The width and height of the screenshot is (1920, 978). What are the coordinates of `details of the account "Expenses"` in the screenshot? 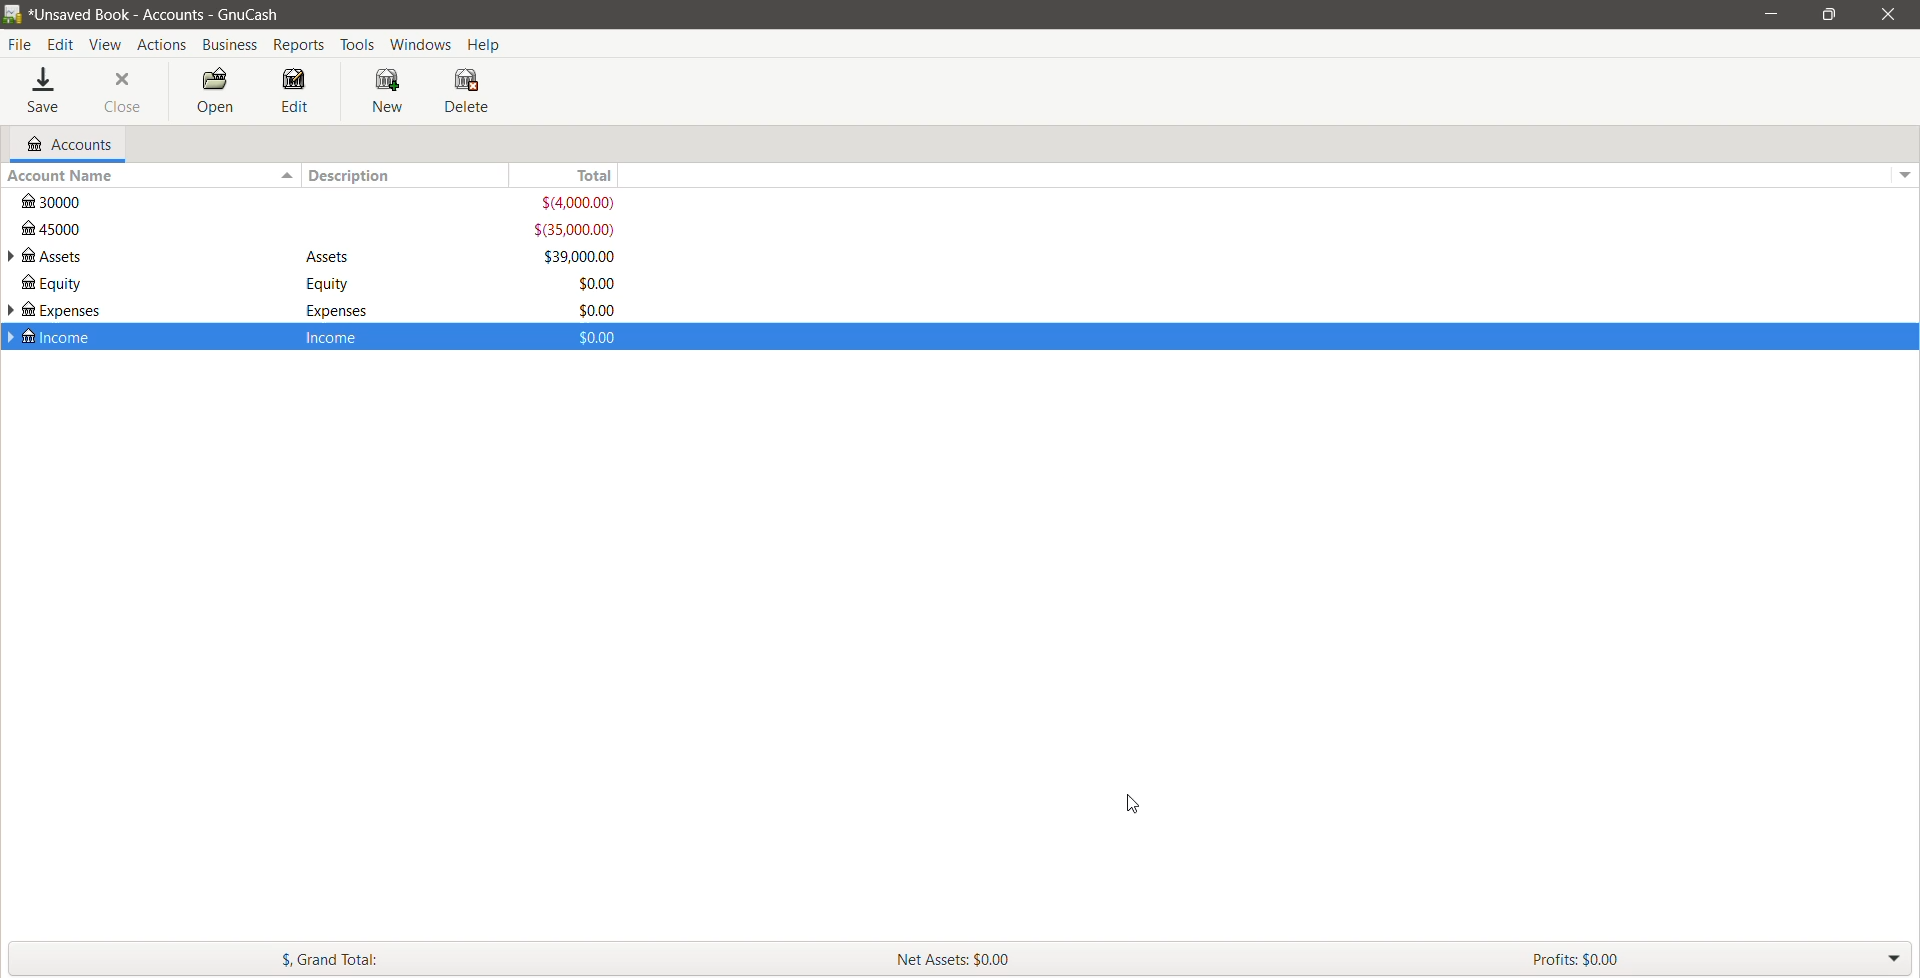 It's located at (331, 311).